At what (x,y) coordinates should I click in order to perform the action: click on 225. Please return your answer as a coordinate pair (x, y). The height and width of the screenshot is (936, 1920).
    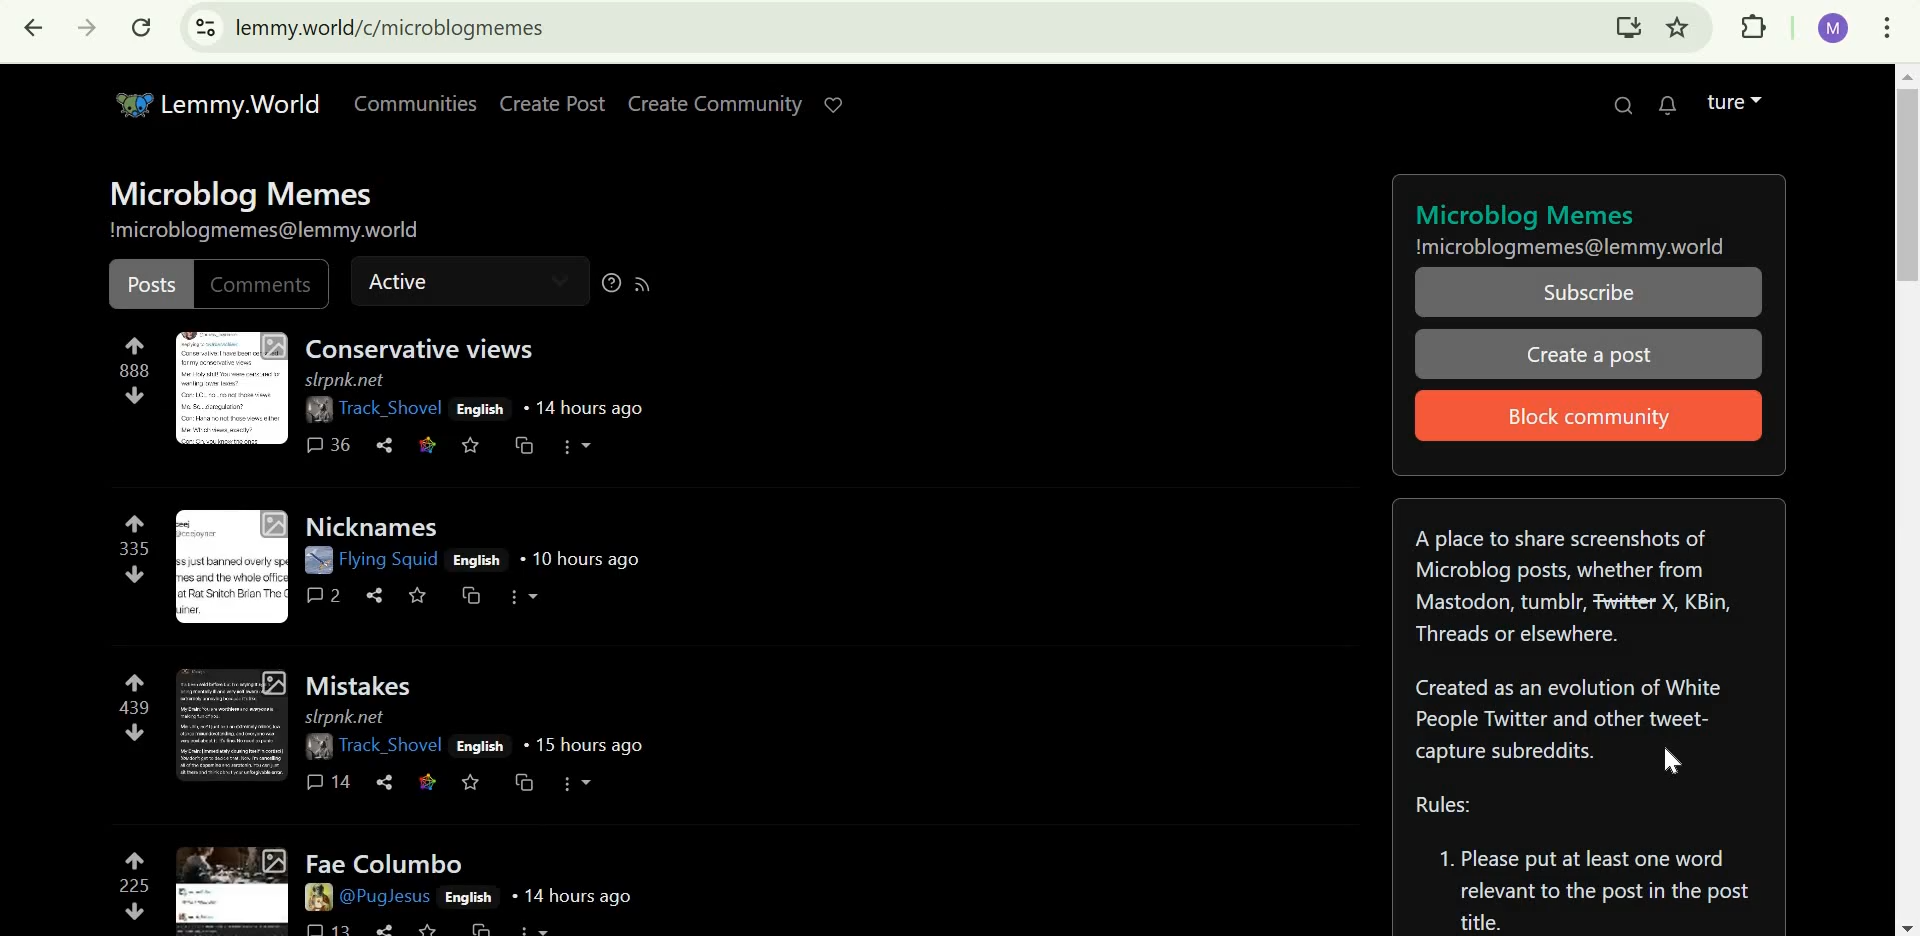
    Looking at the image, I should click on (130, 885).